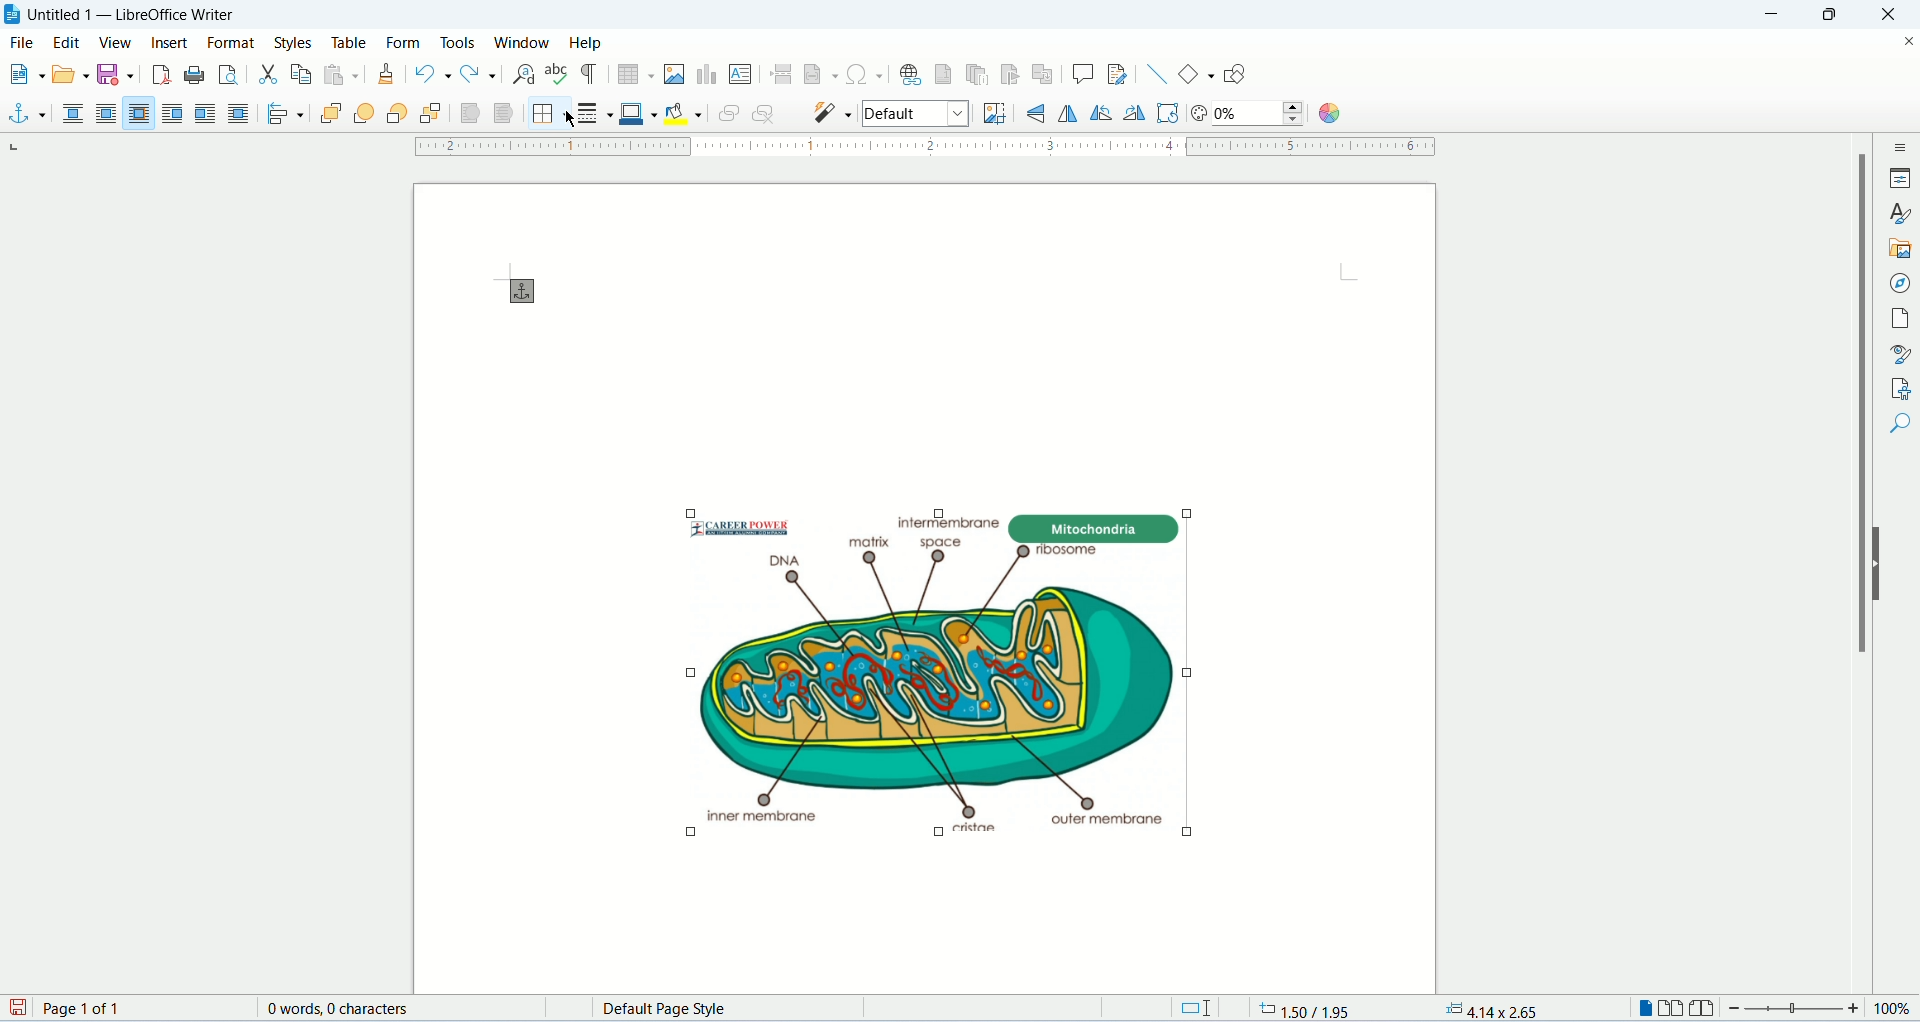  I want to click on zoom bar, so click(1795, 1009).